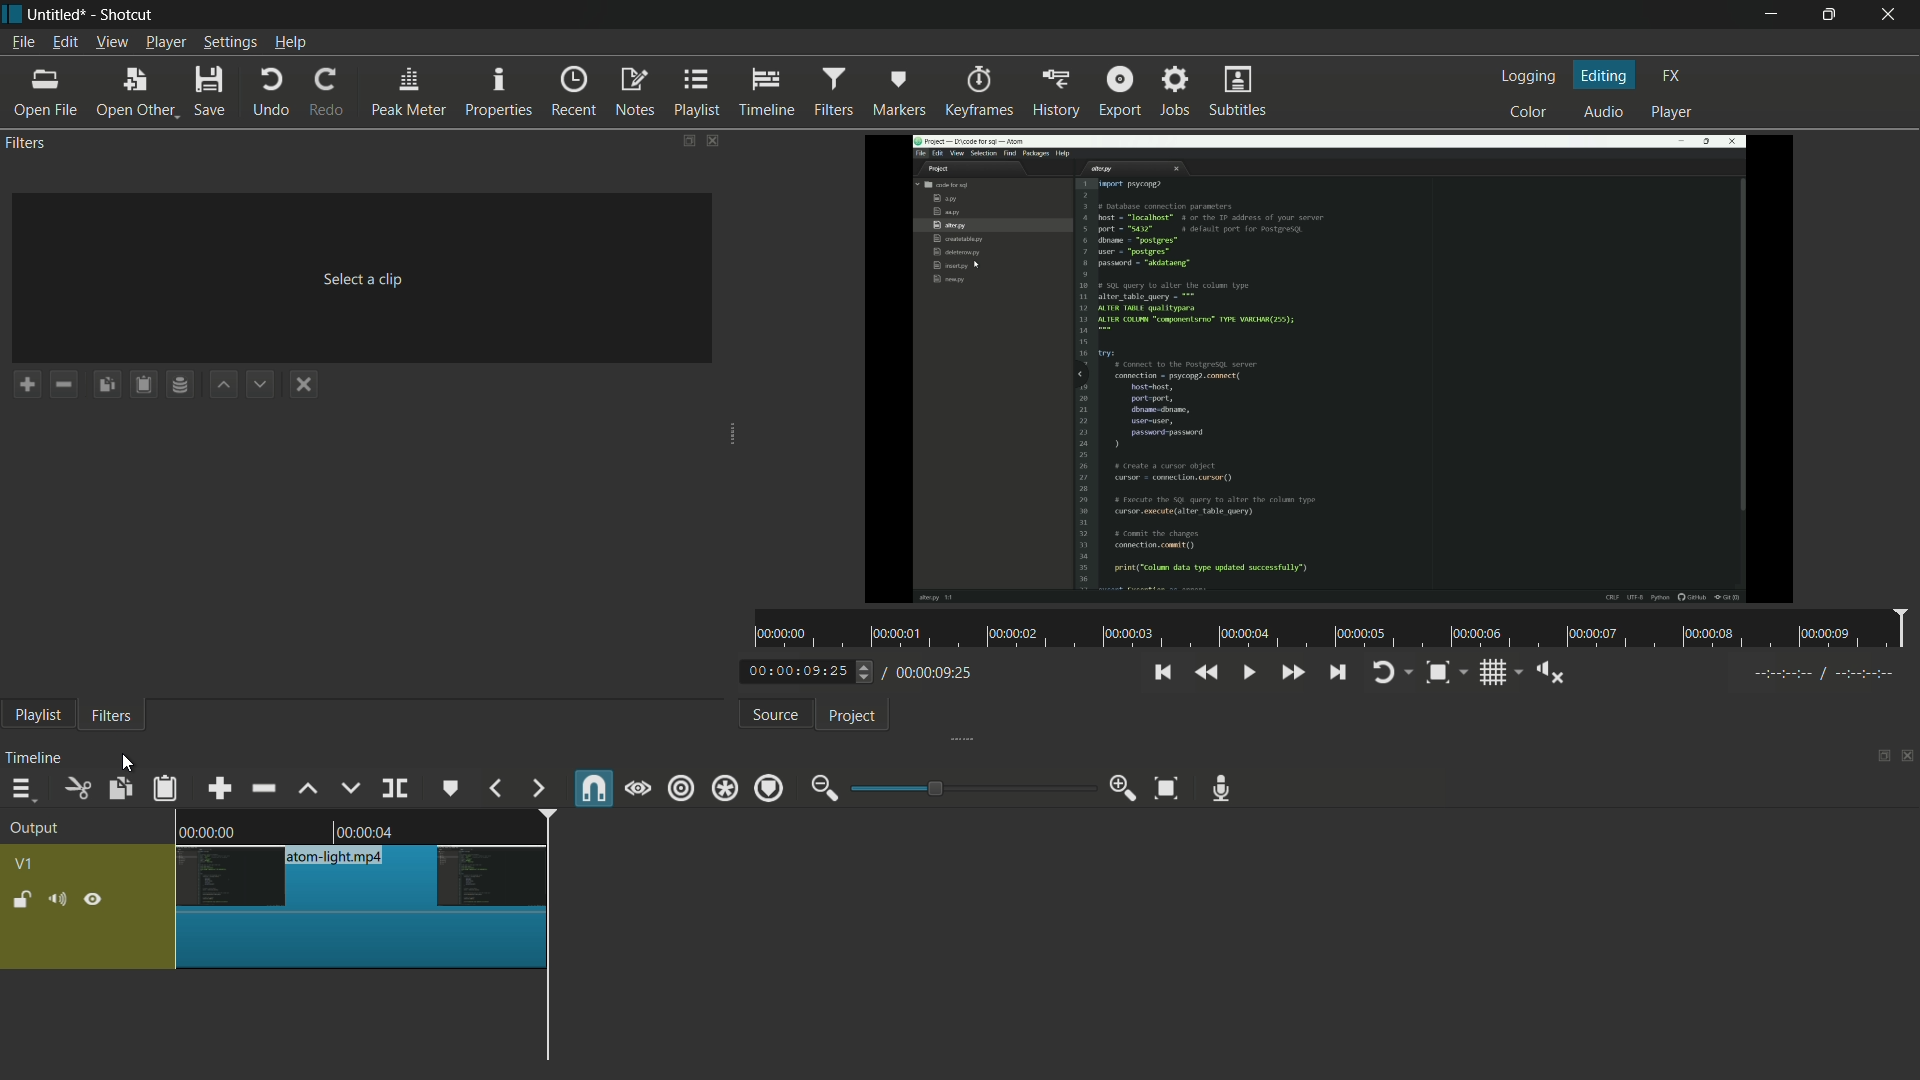 The width and height of the screenshot is (1920, 1080). What do you see at coordinates (1833, 15) in the screenshot?
I see `maximize` at bounding box center [1833, 15].